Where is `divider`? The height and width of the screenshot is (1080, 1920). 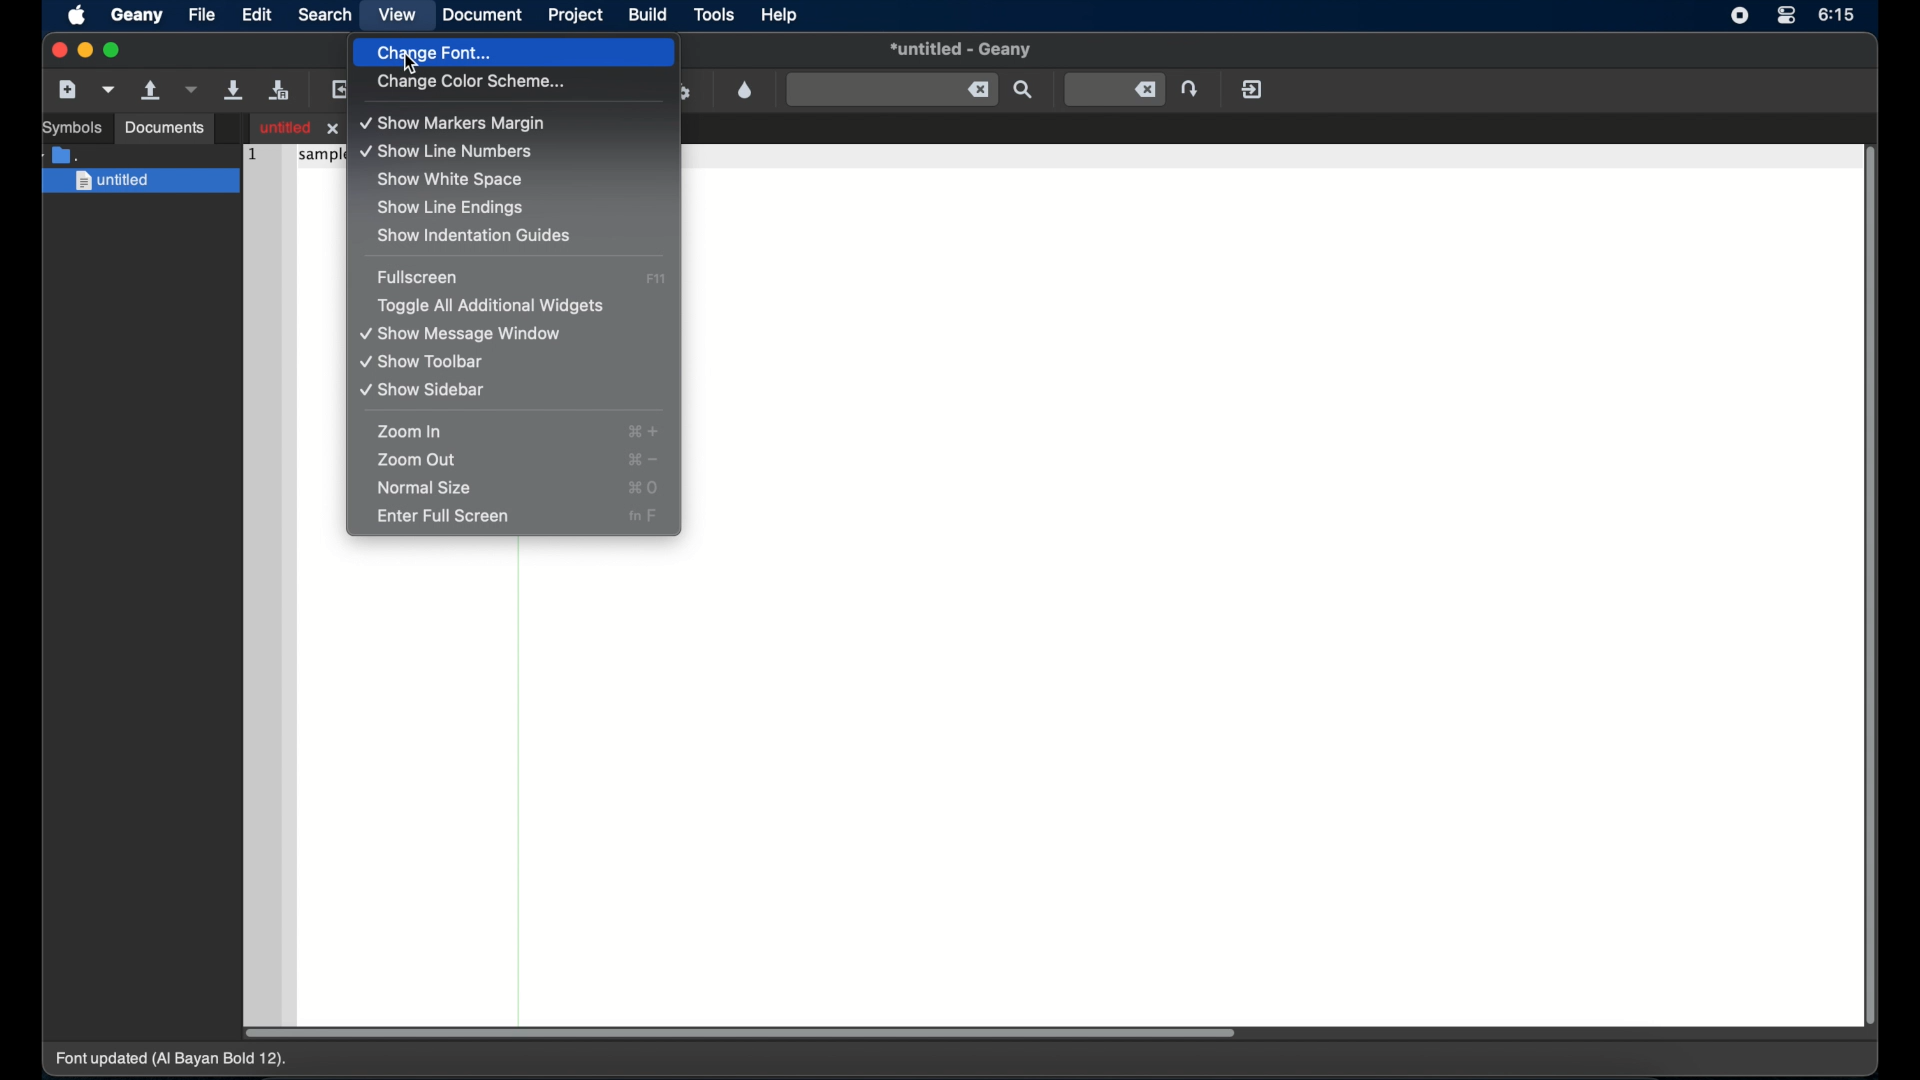
divider is located at coordinates (520, 781).